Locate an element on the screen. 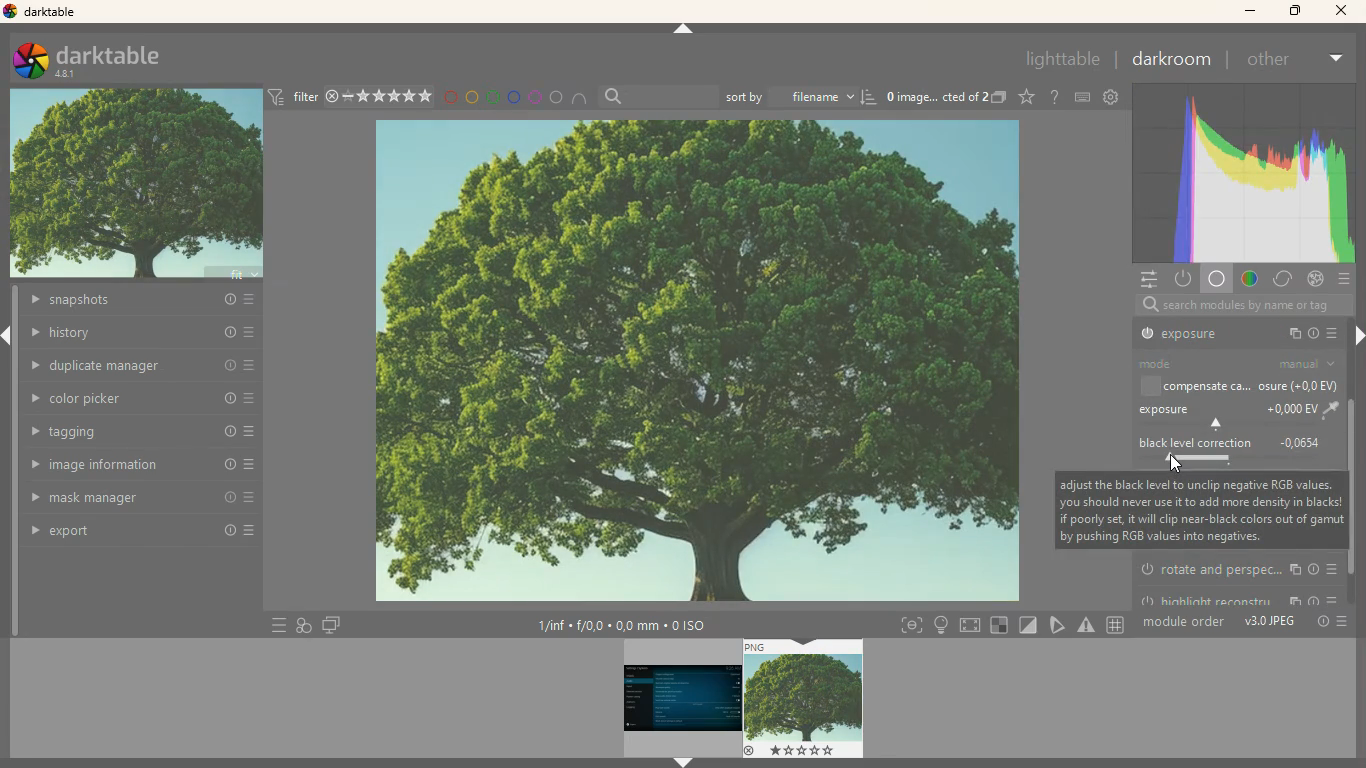 This screenshot has height=768, width=1366. base is located at coordinates (1217, 279).